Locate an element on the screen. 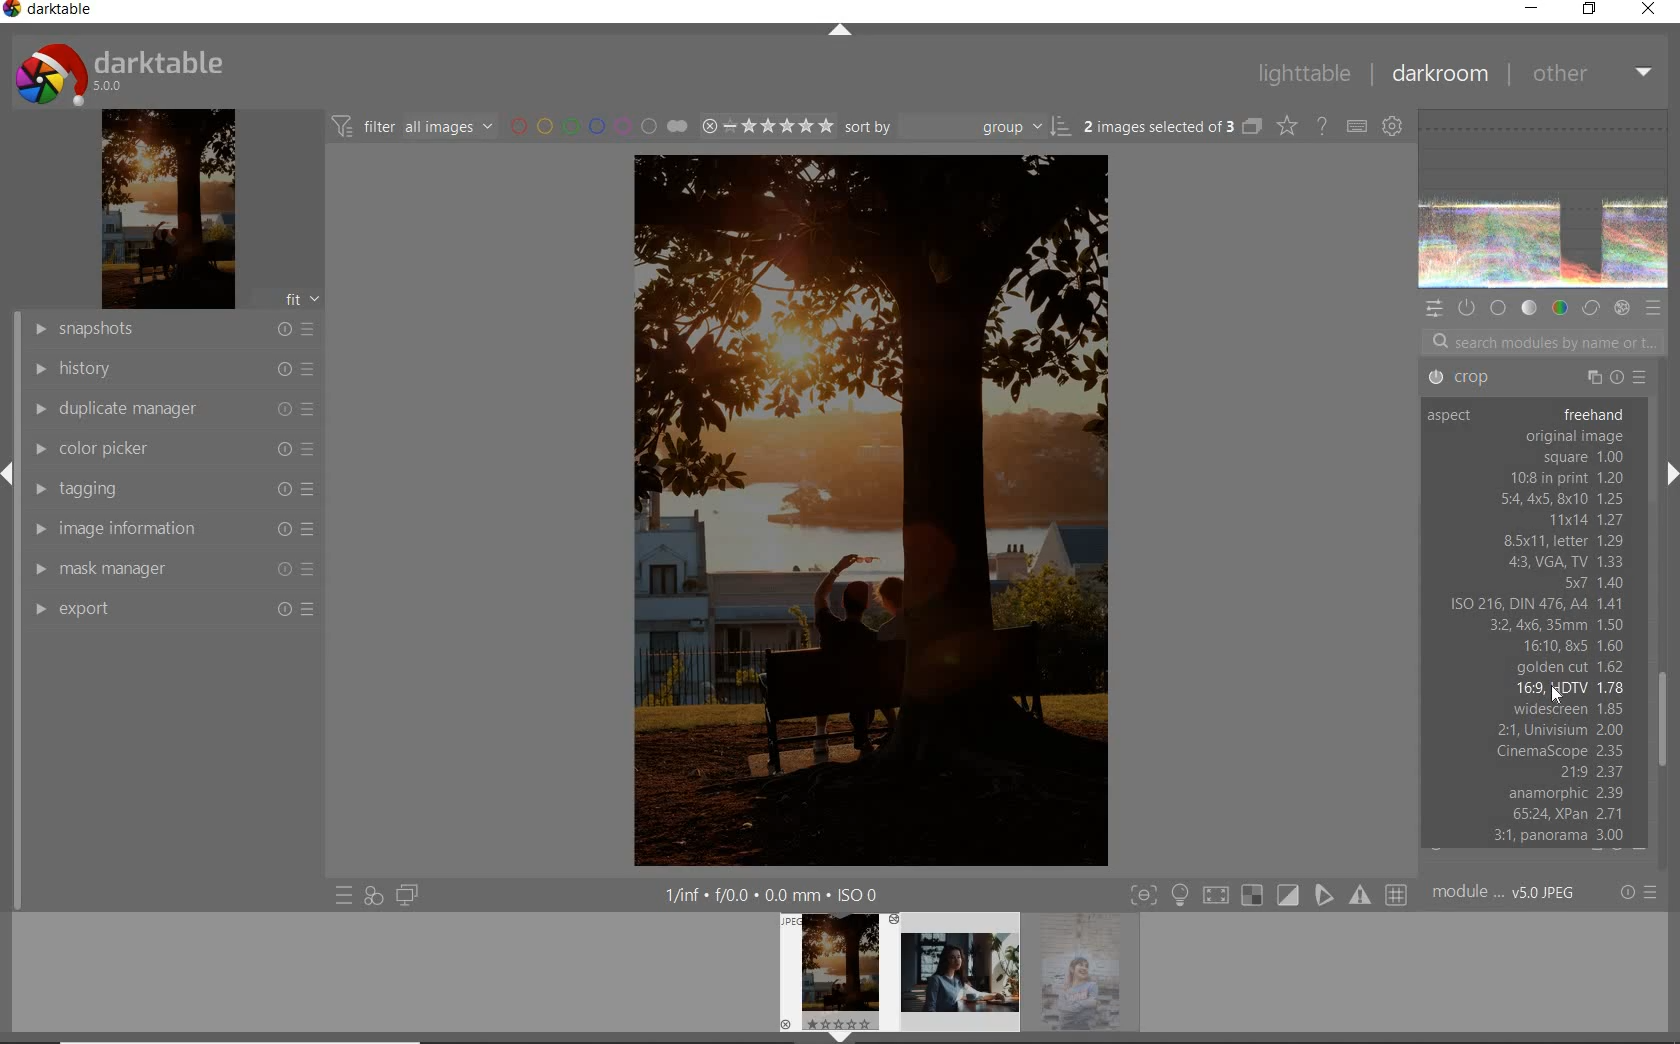 Image resolution: width=1680 pixels, height=1044 pixels. image preview is located at coordinates (959, 978).